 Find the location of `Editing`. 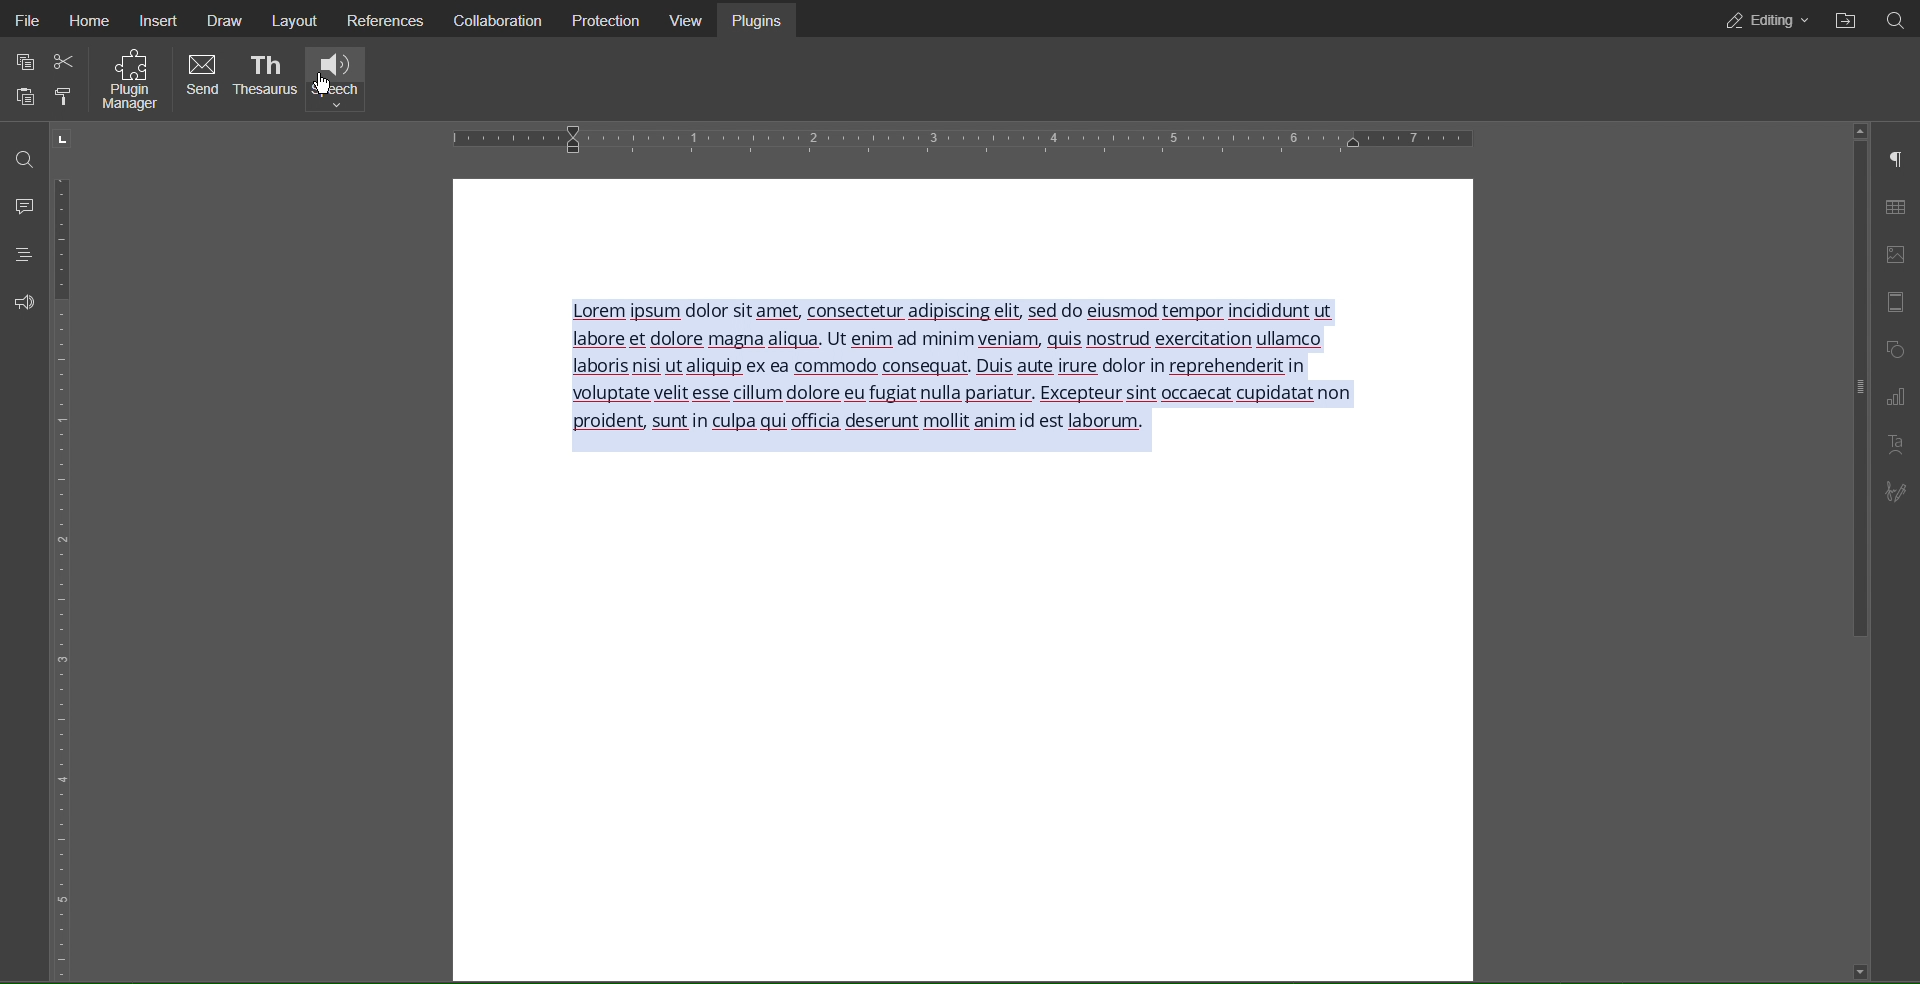

Editing is located at coordinates (1761, 20).